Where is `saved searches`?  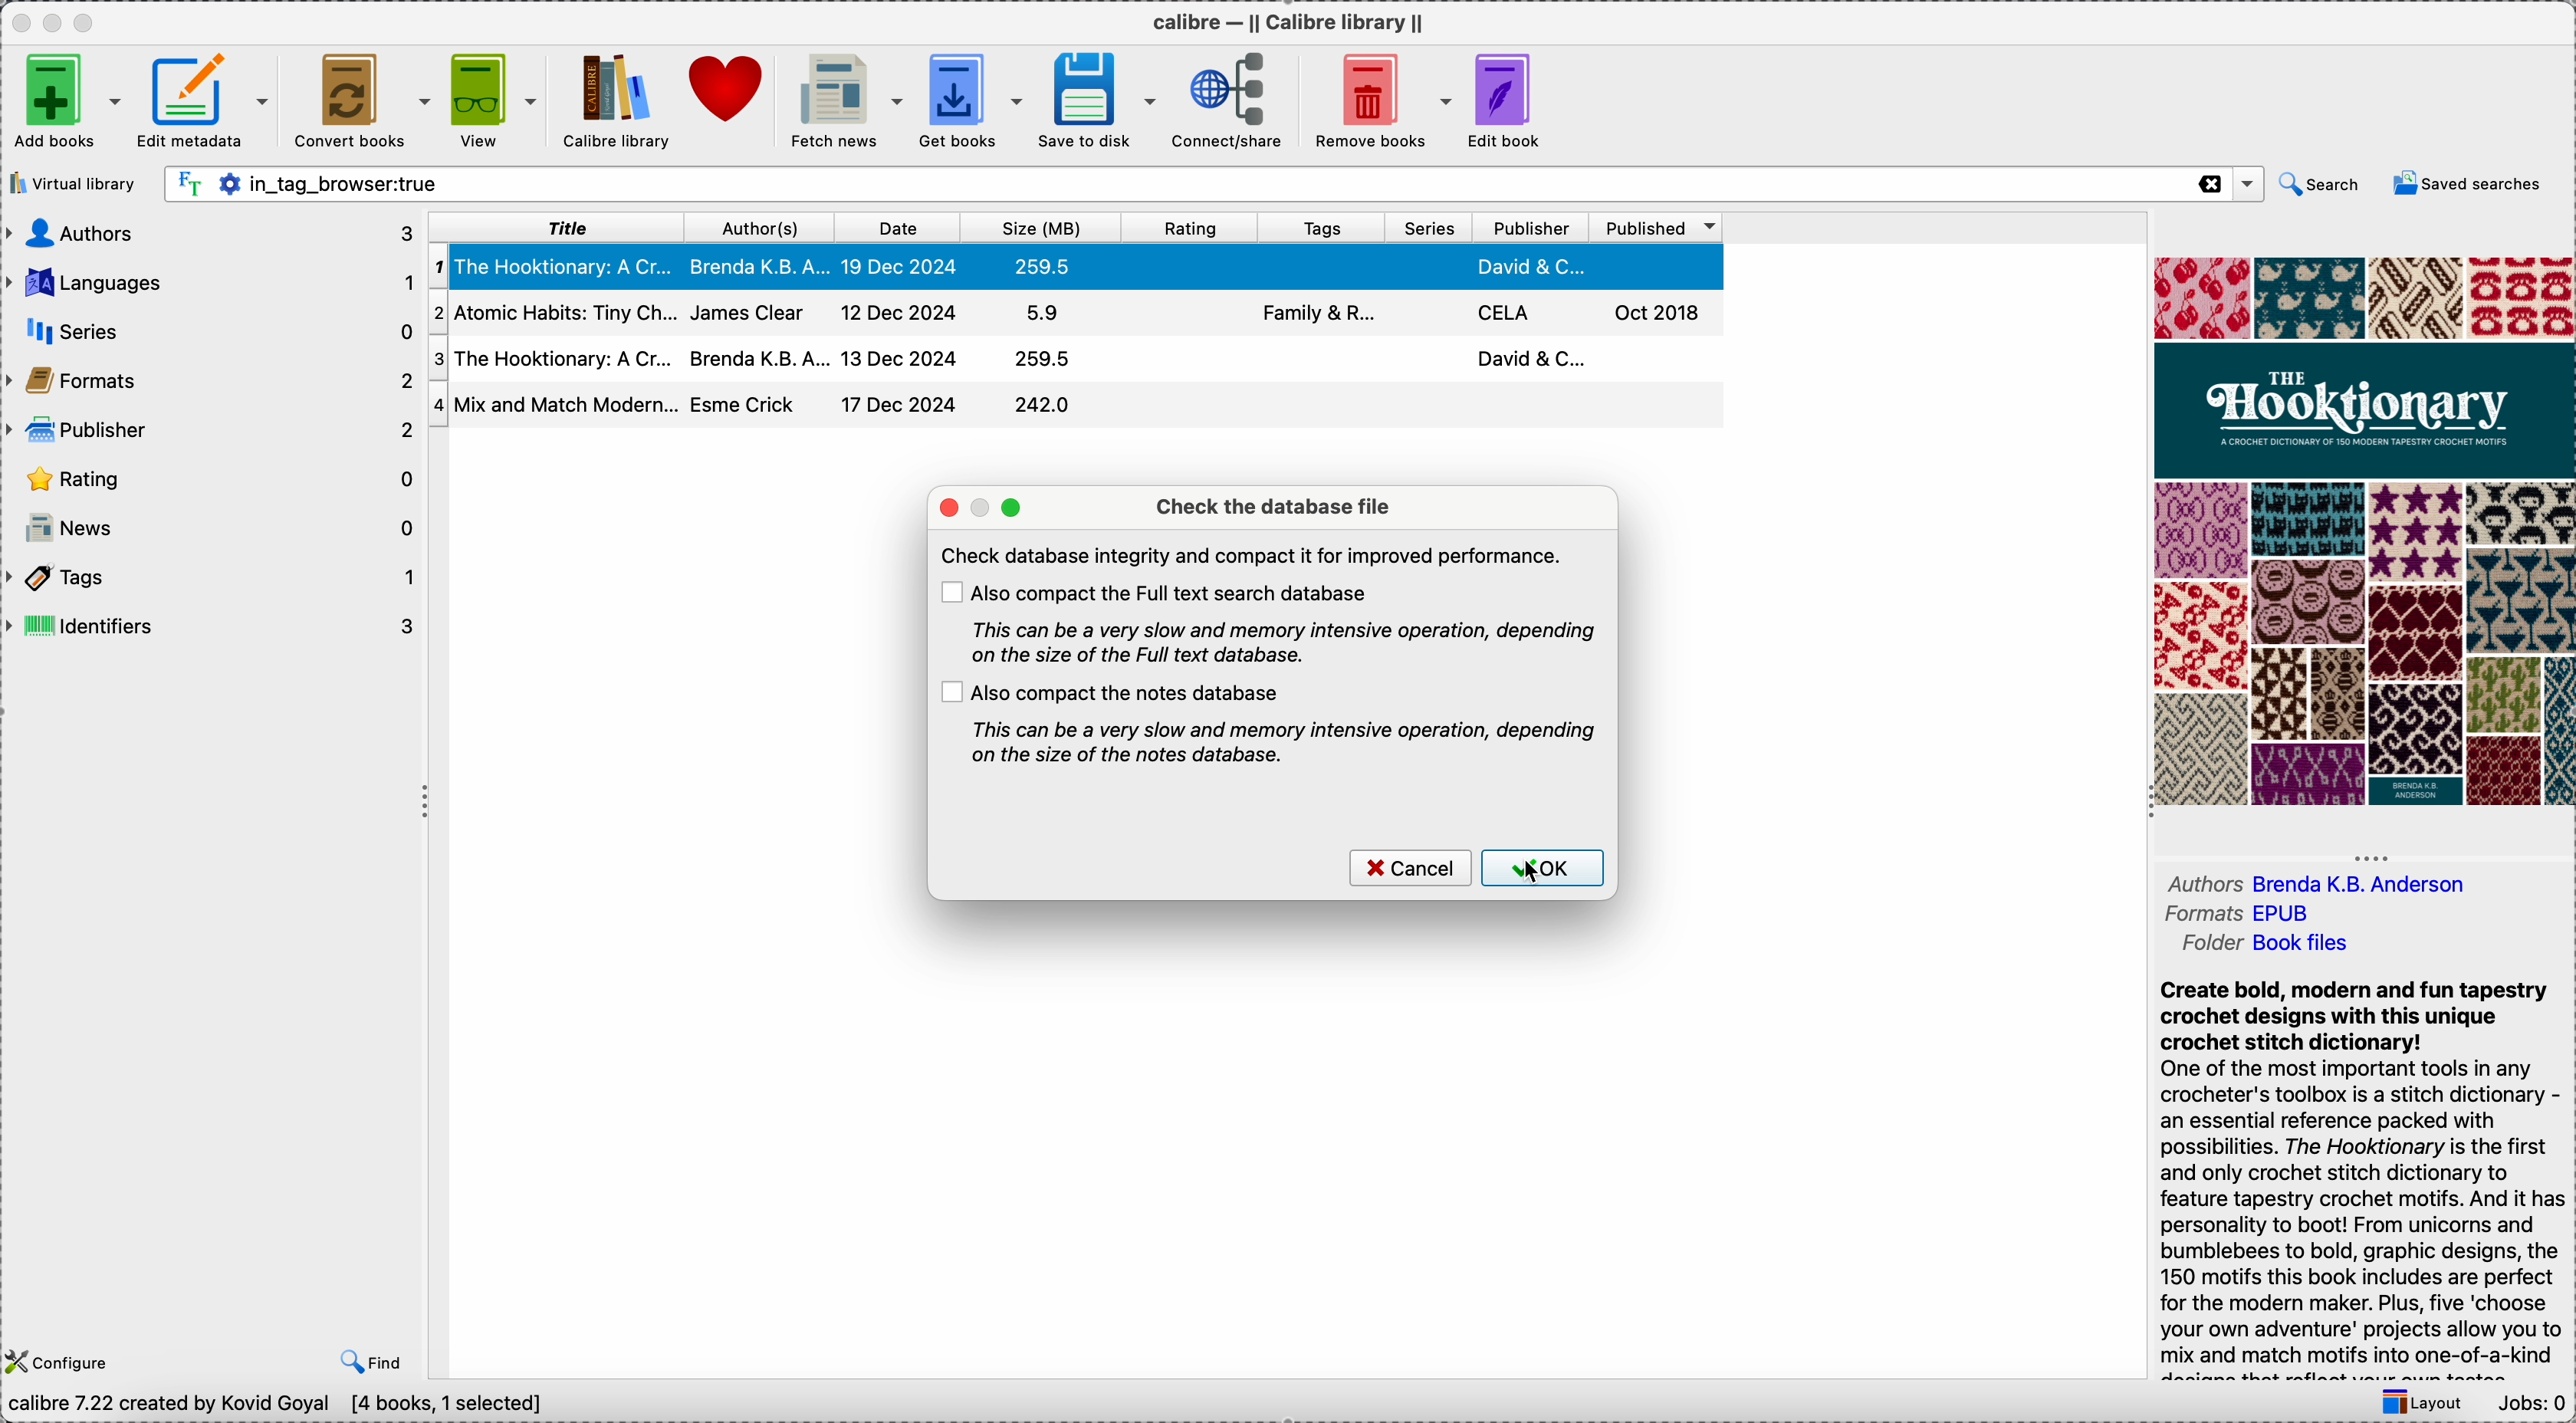
saved searches is located at coordinates (2468, 185).